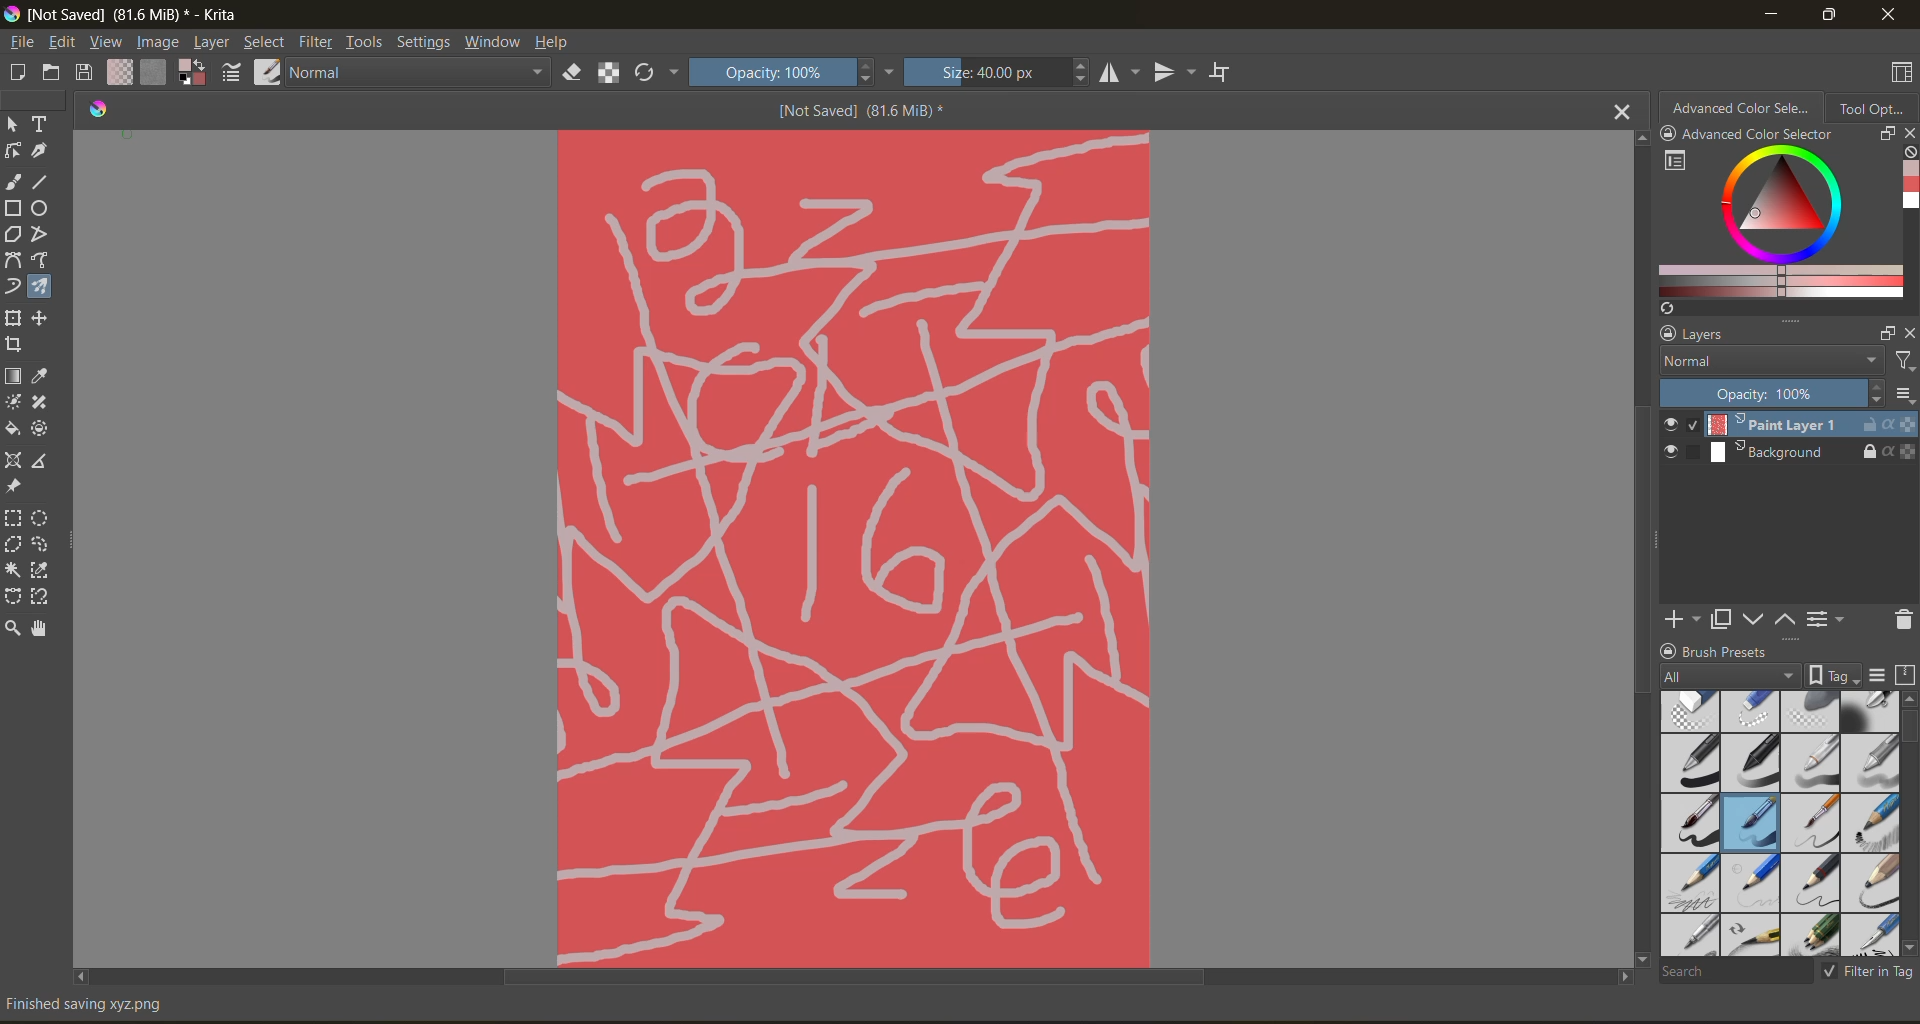  Describe the element at coordinates (151, 72) in the screenshot. I see `fill patterns` at that location.